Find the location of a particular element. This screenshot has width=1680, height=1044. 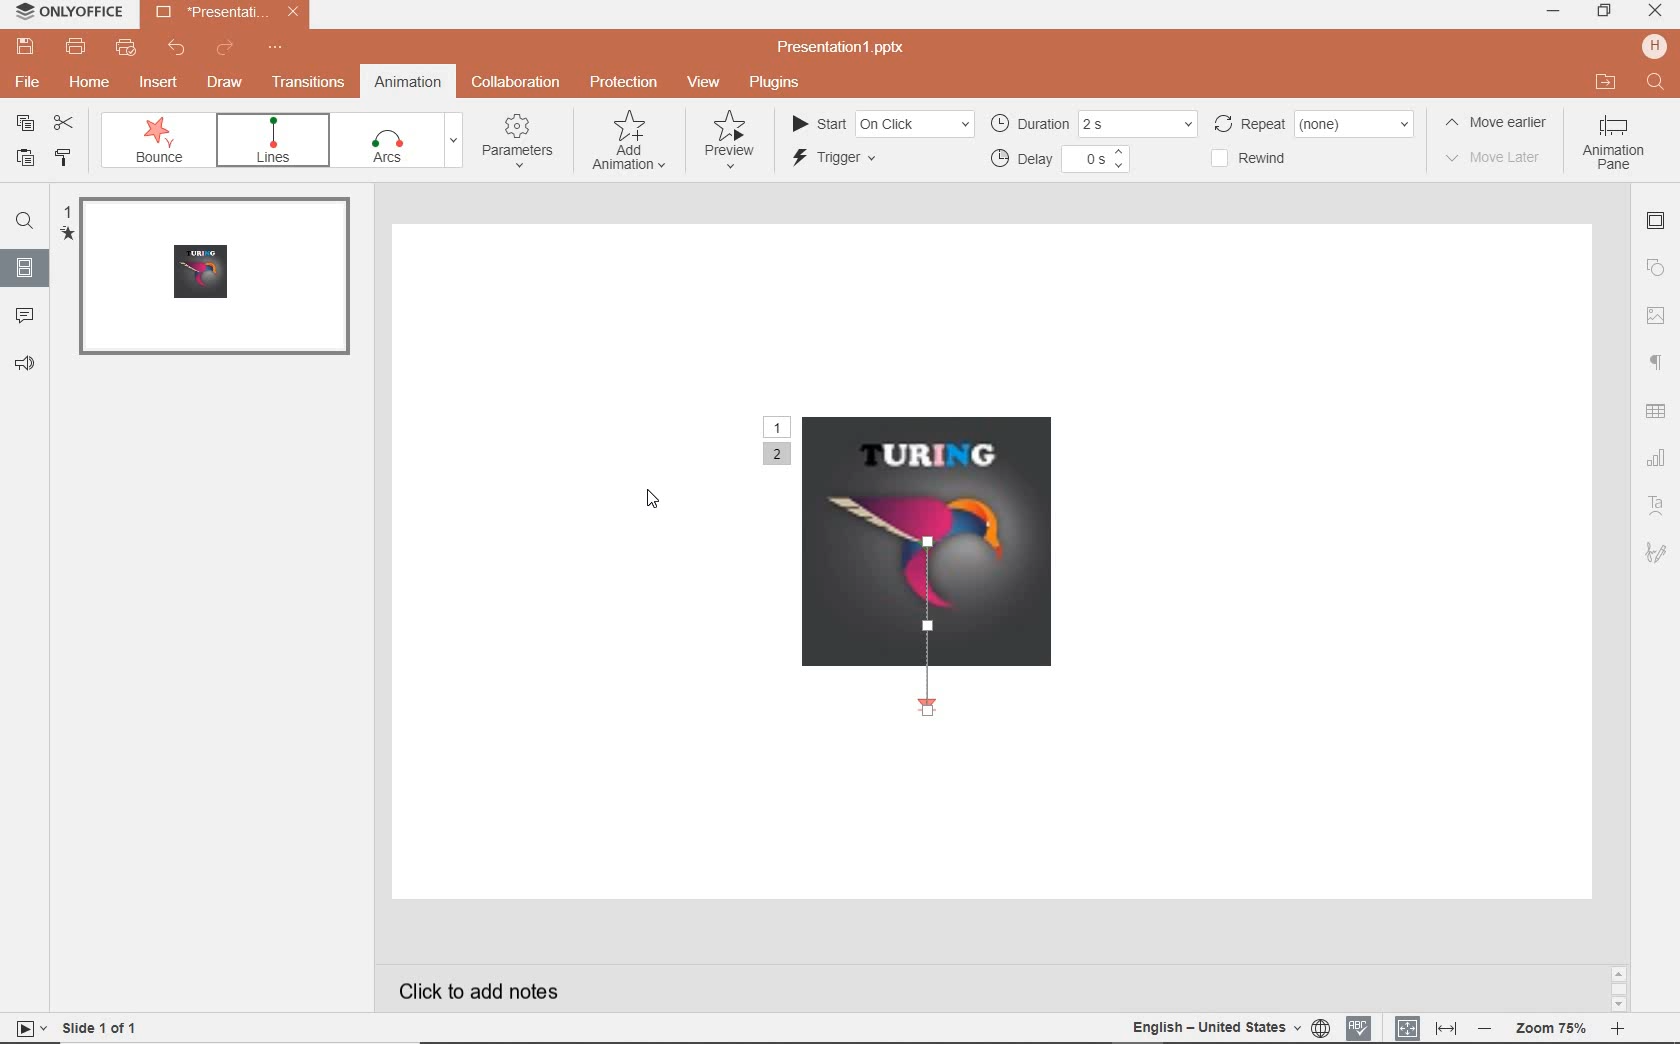

repeat is located at coordinates (1315, 122).